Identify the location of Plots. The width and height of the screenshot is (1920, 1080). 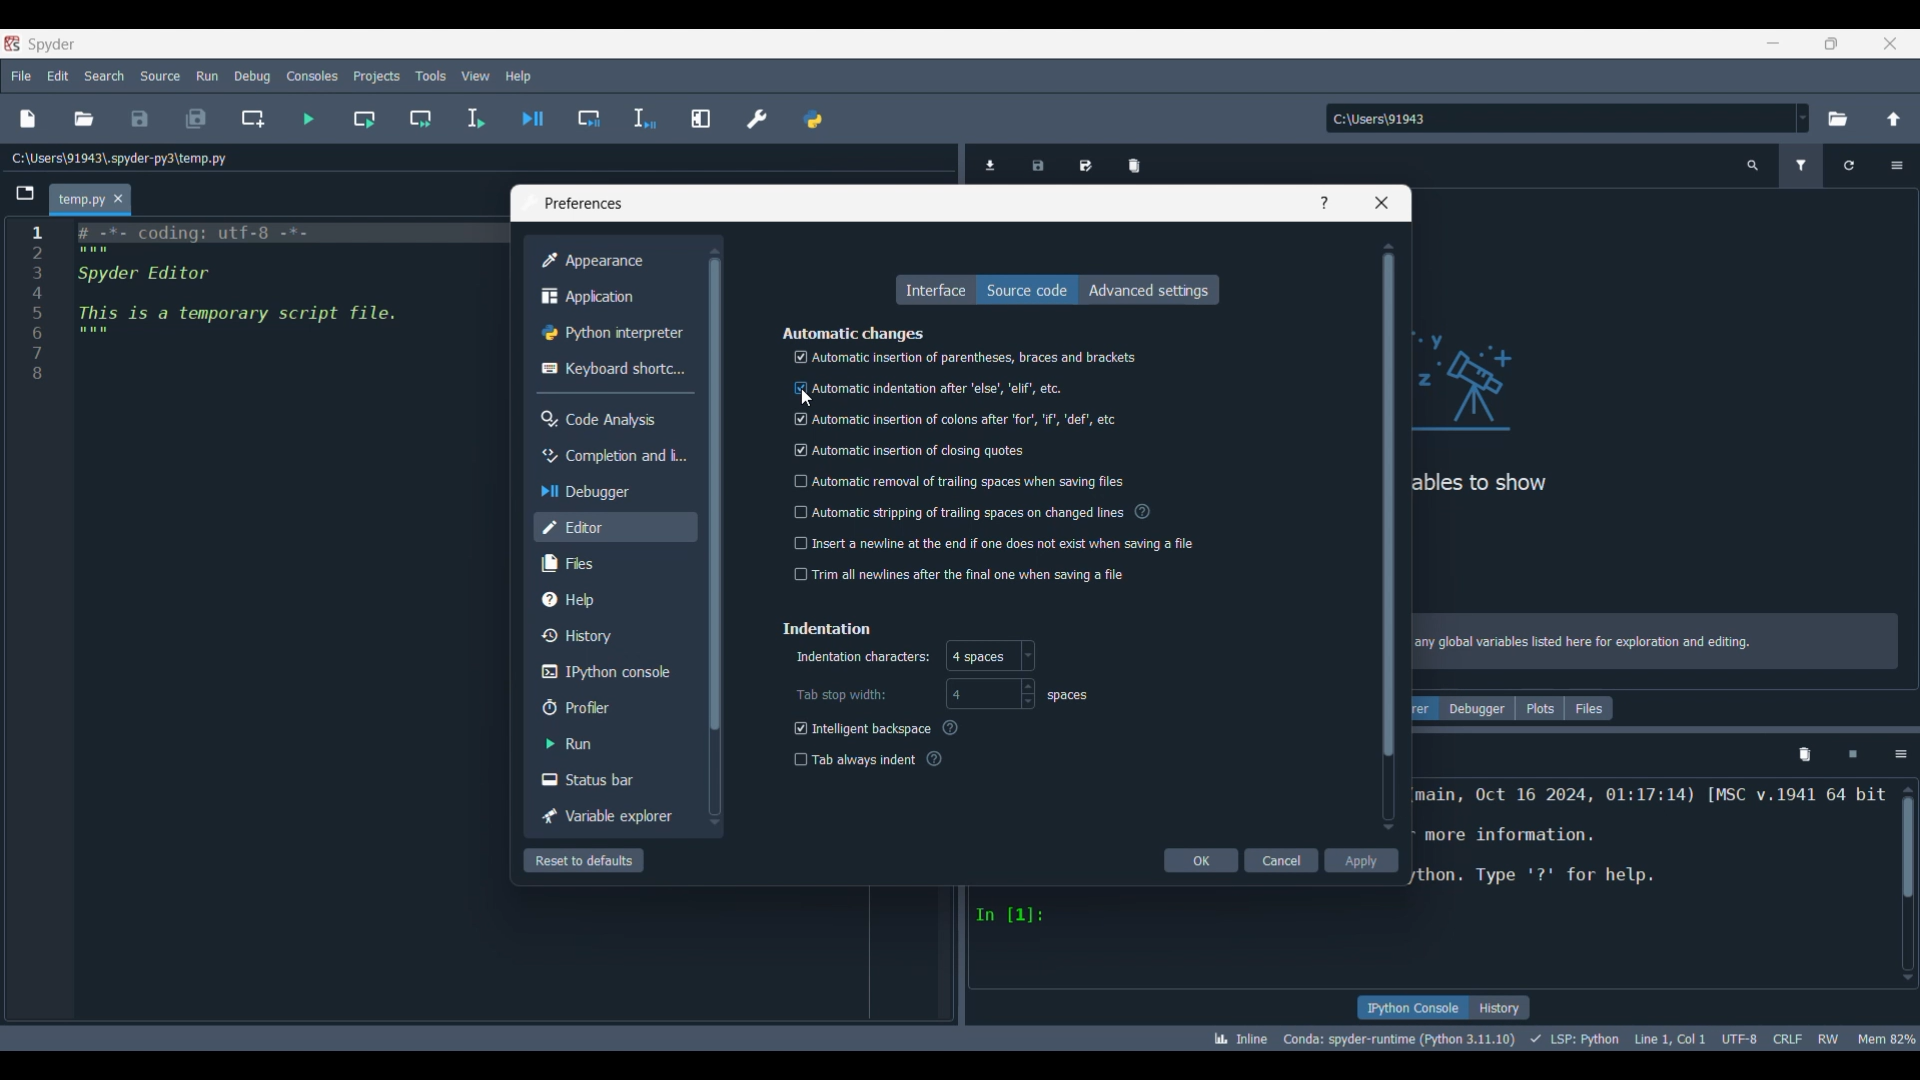
(1540, 708).